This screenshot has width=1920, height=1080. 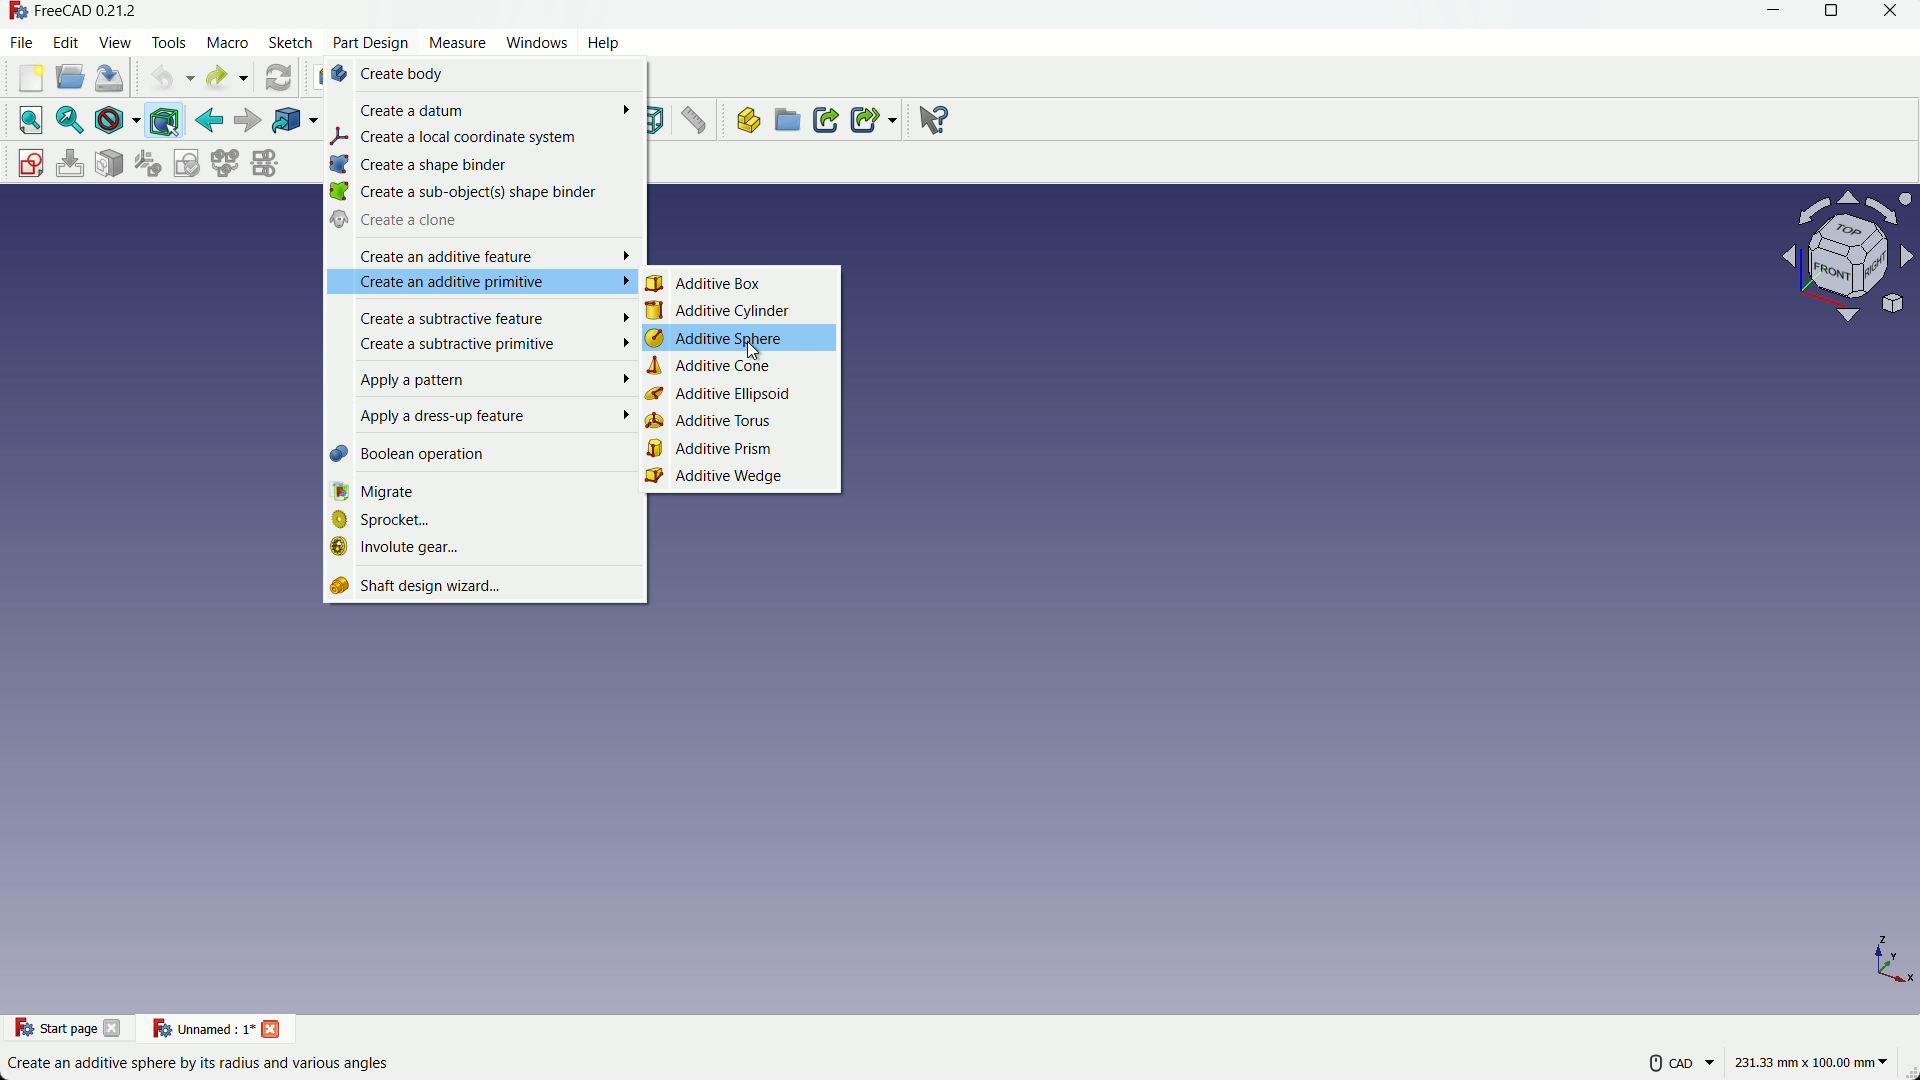 I want to click on redo, so click(x=216, y=77).